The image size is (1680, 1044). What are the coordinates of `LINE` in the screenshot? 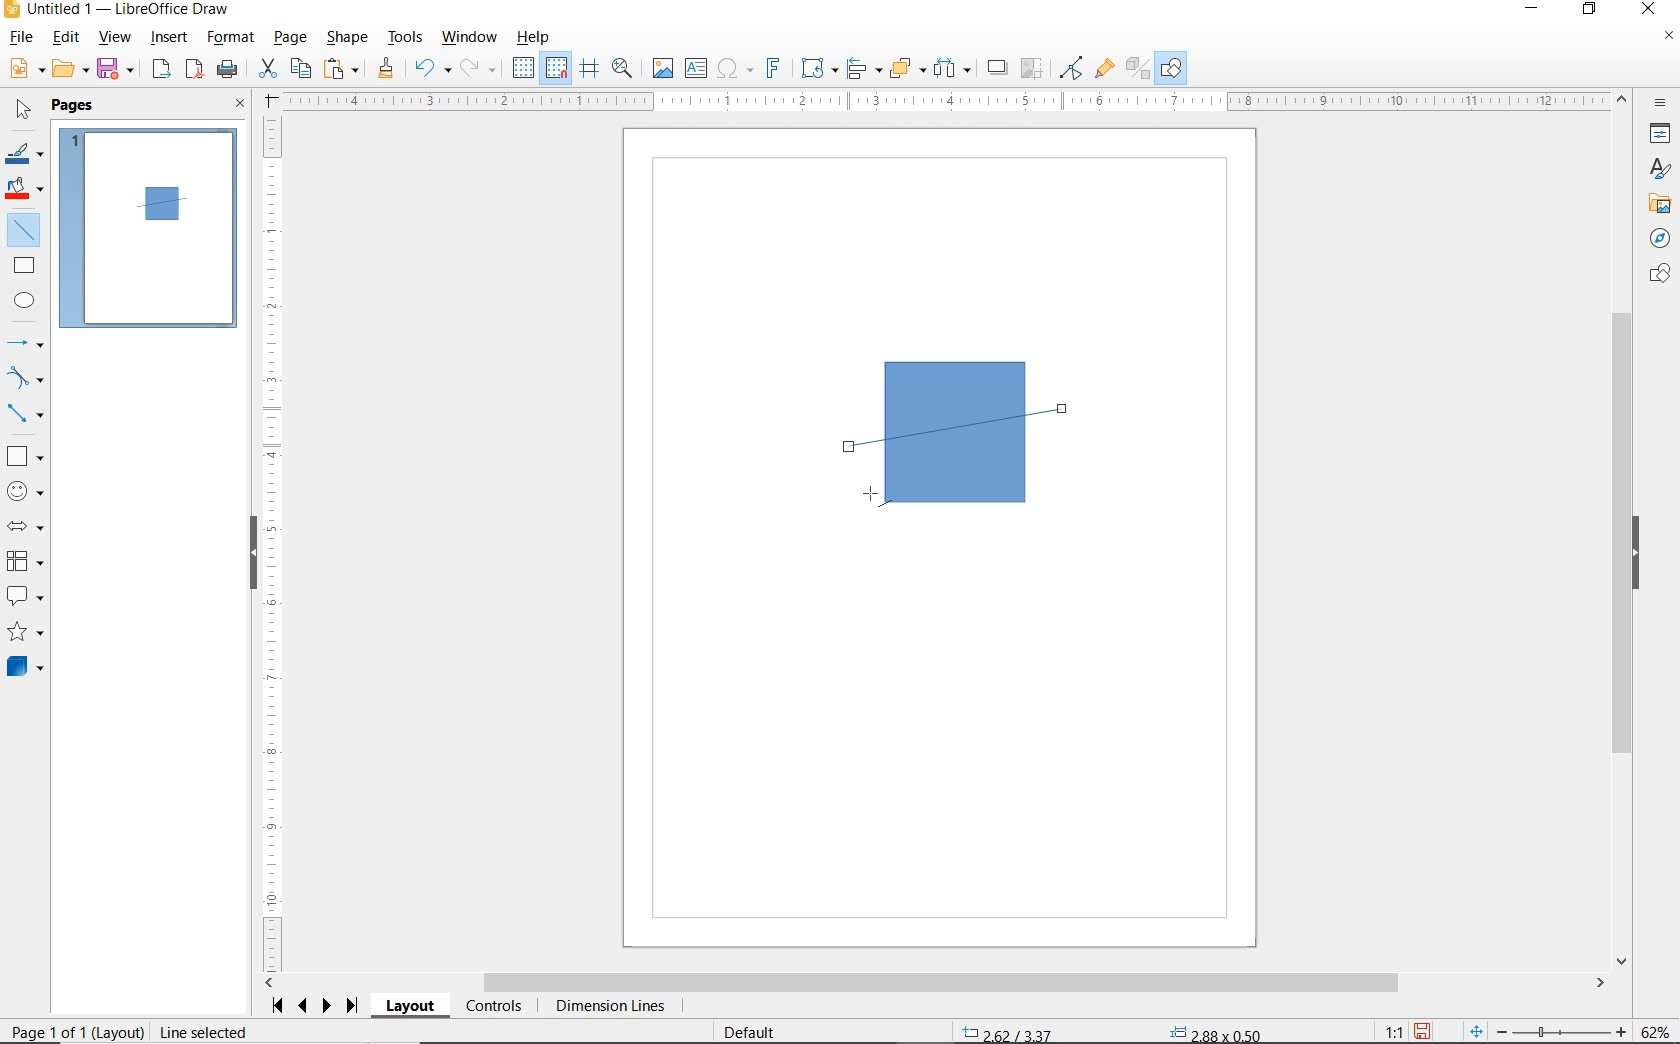 It's located at (975, 429).